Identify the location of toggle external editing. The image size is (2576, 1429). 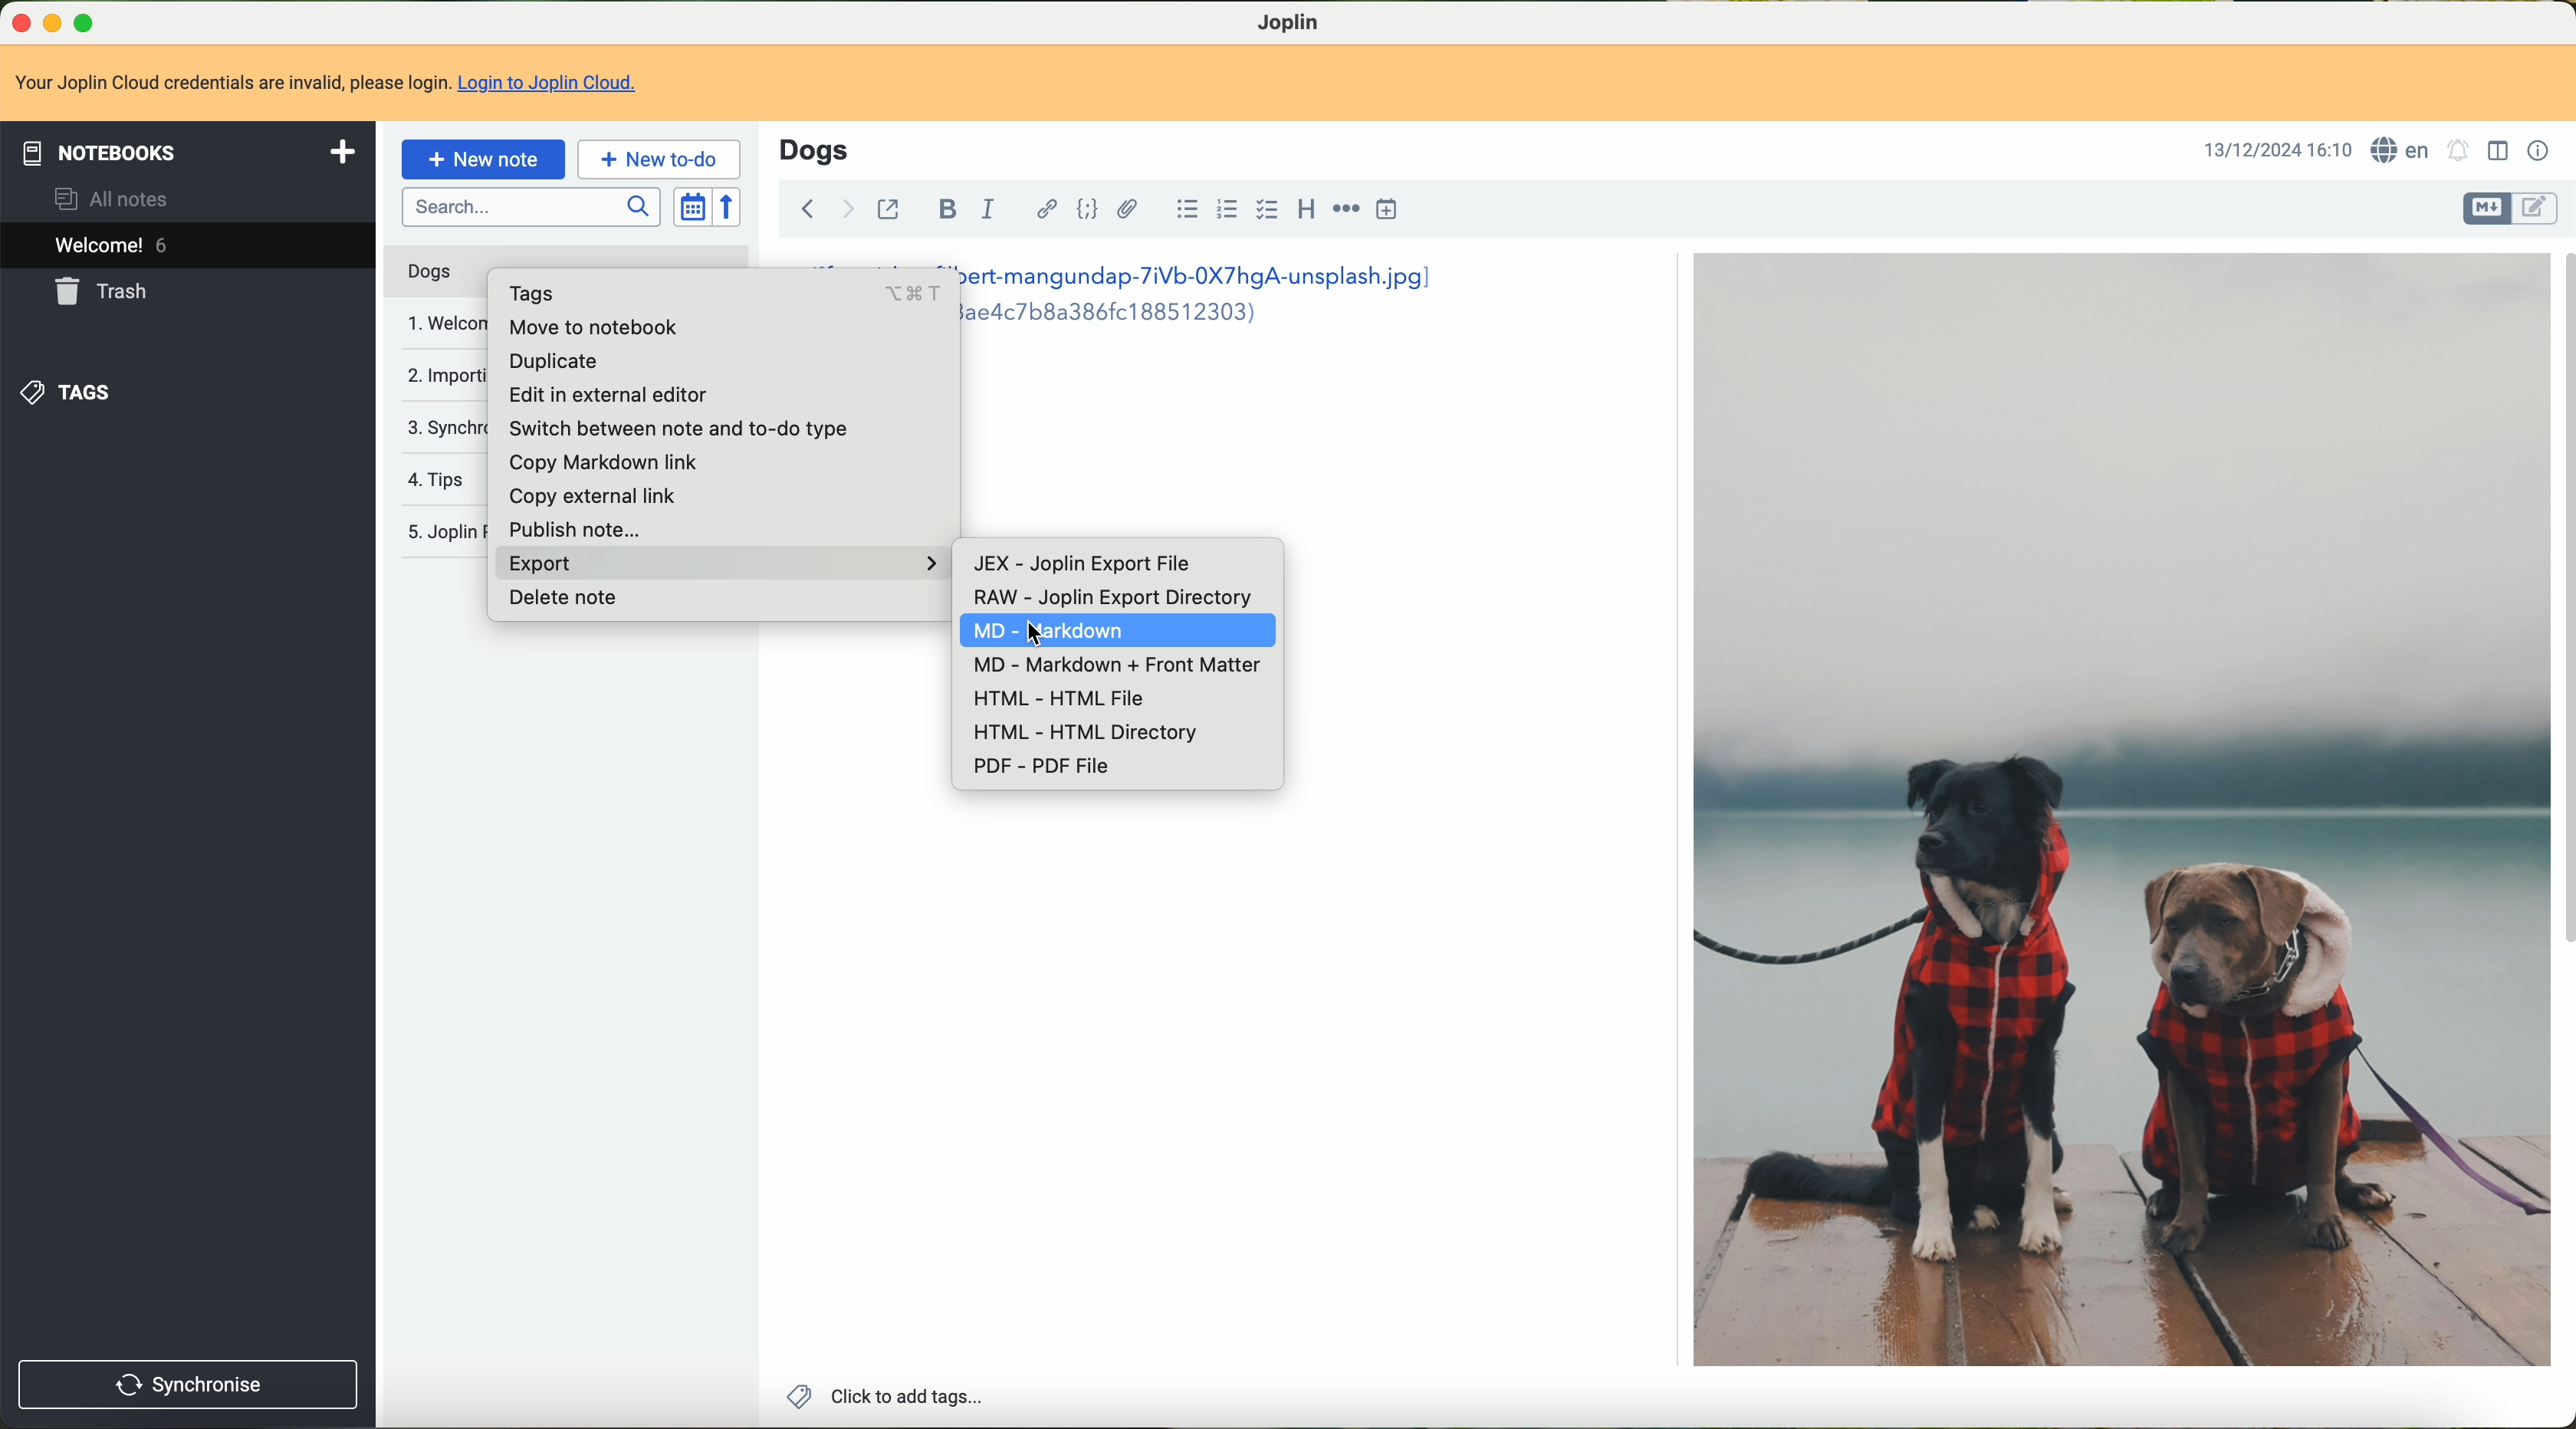
(891, 208).